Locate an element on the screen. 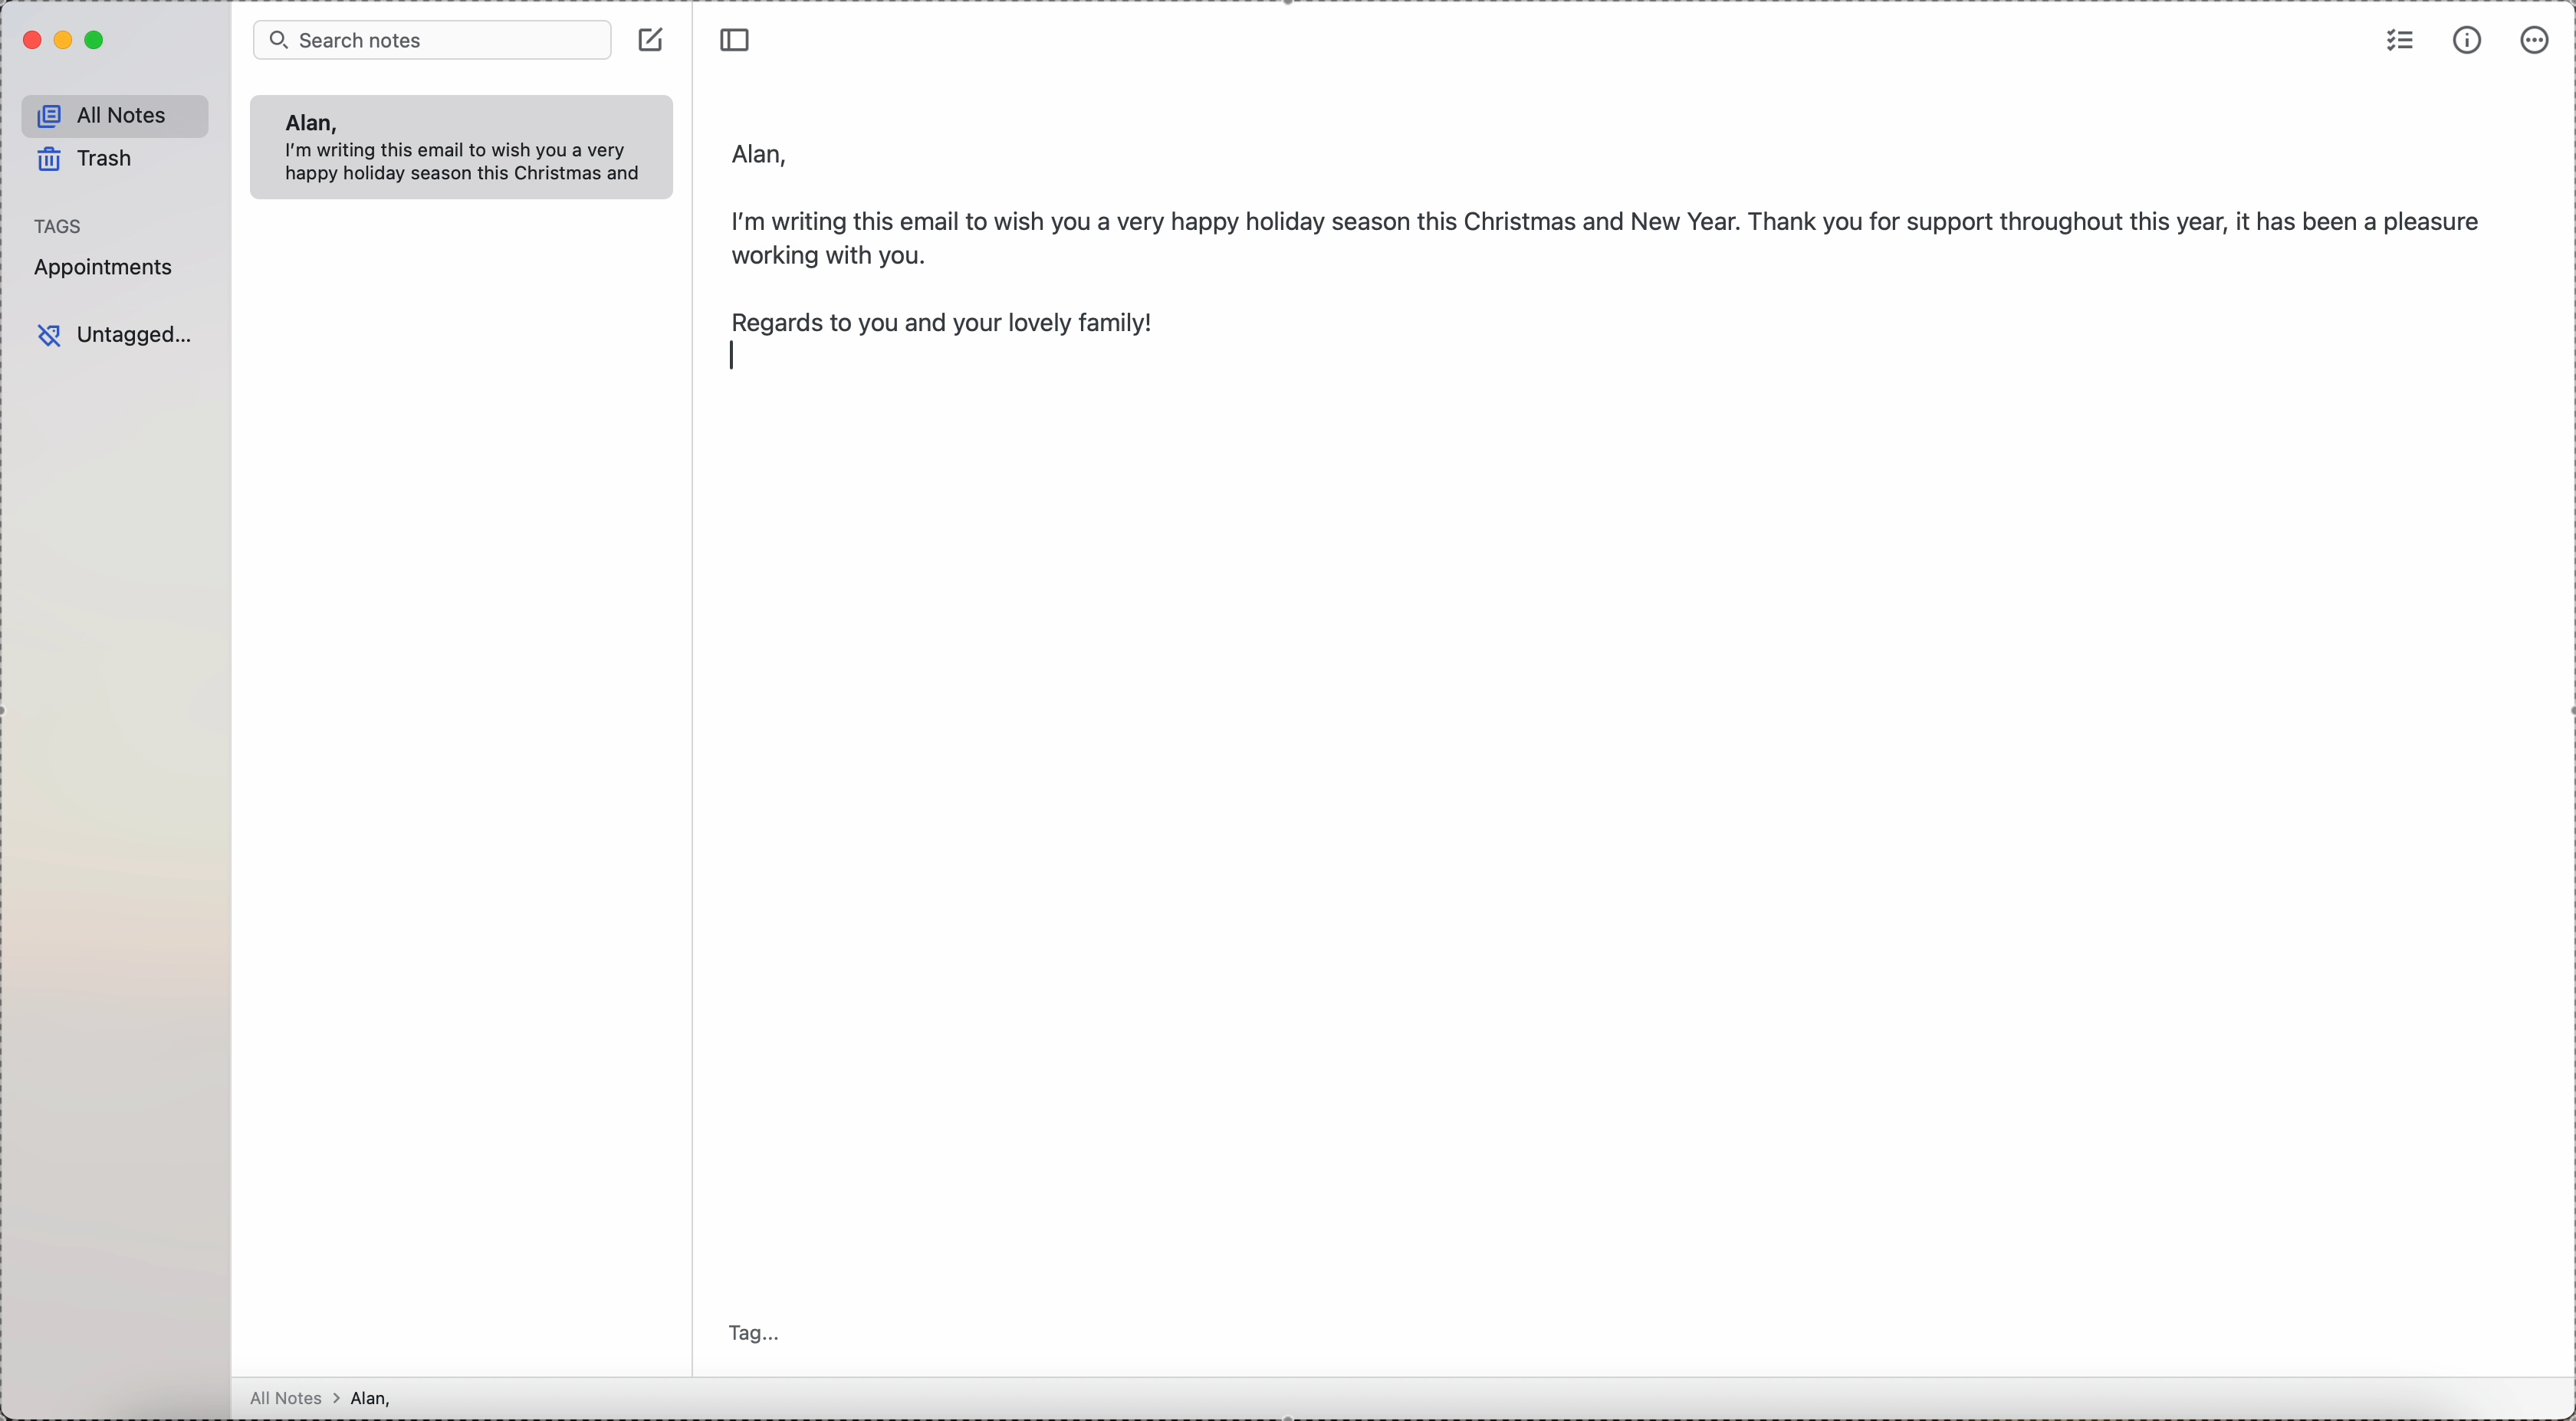  metrics is located at coordinates (2468, 41).